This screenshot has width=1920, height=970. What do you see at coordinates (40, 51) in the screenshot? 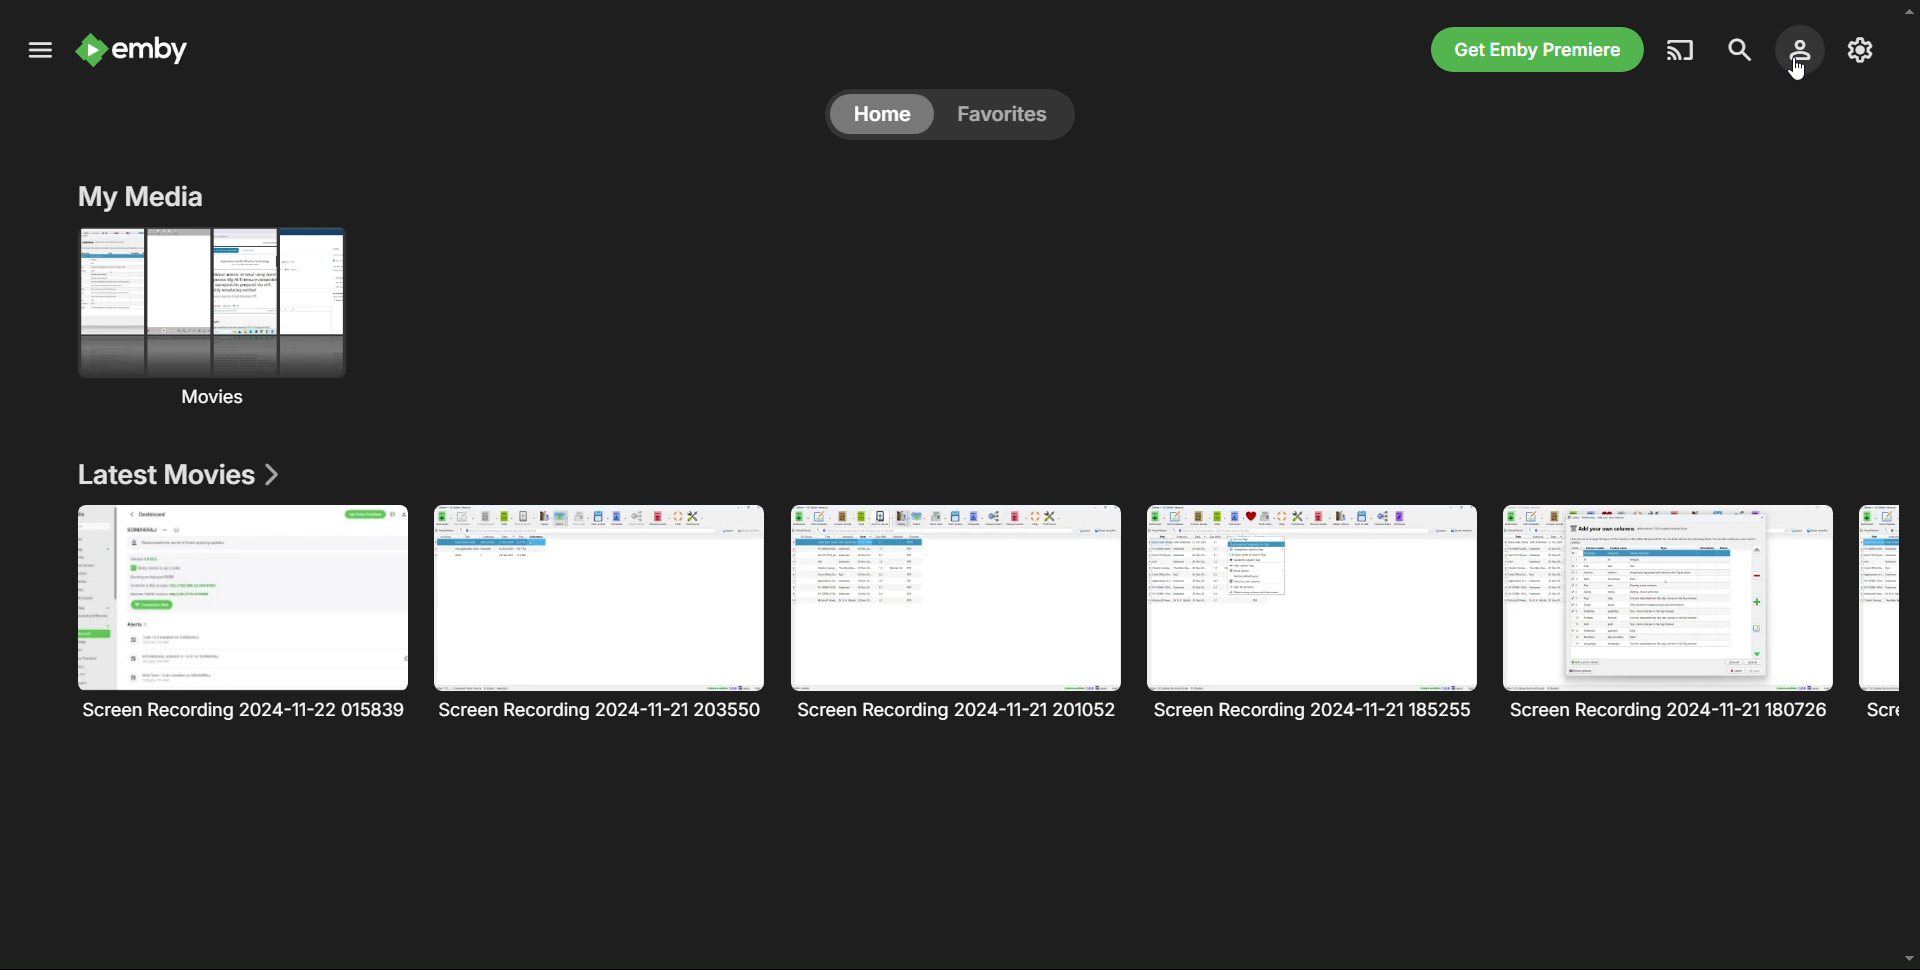
I see `menu` at bounding box center [40, 51].